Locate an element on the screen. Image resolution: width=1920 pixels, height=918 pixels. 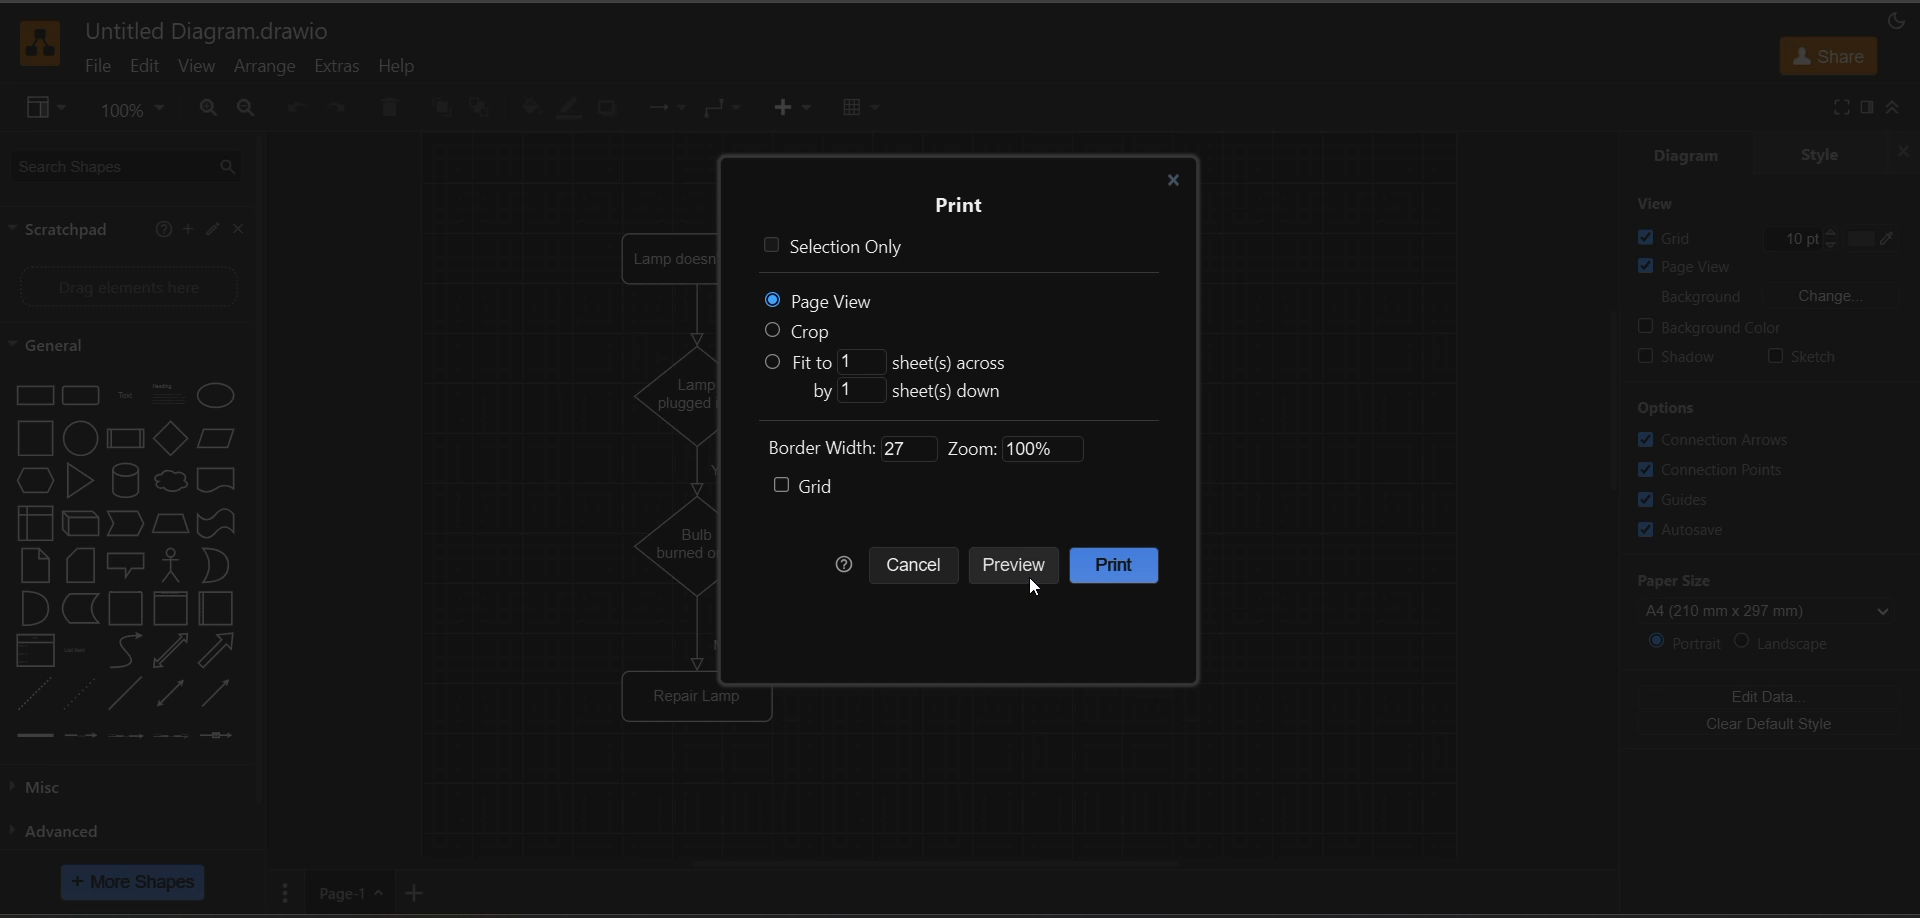
search shapes is located at coordinates (125, 165).